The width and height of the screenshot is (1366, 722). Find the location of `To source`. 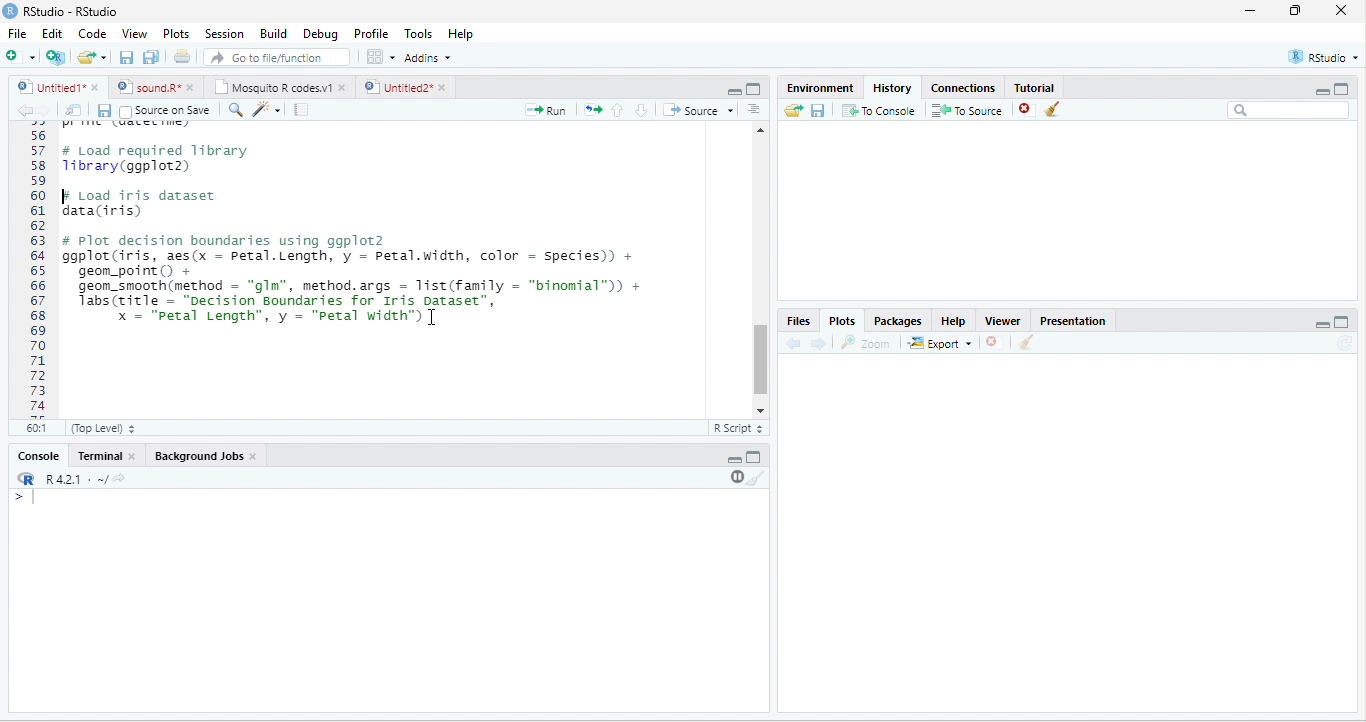

To source is located at coordinates (965, 111).